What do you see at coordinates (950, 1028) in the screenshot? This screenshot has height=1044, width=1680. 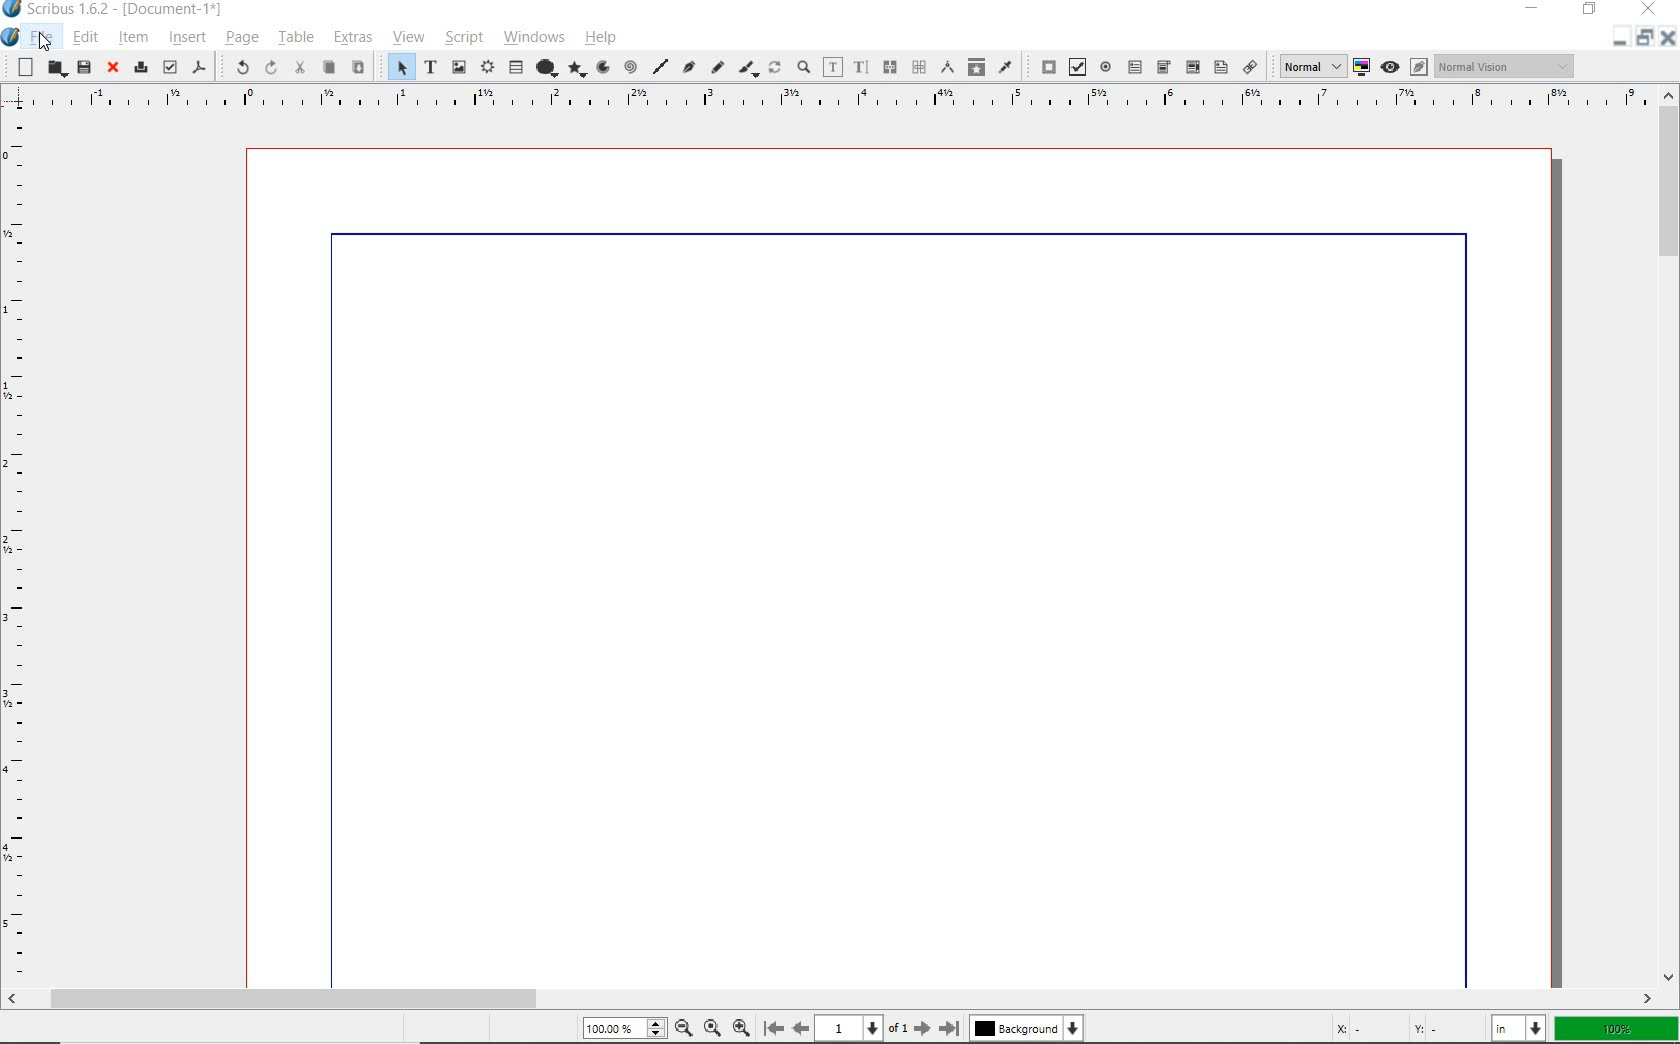 I see `Last Page` at bounding box center [950, 1028].